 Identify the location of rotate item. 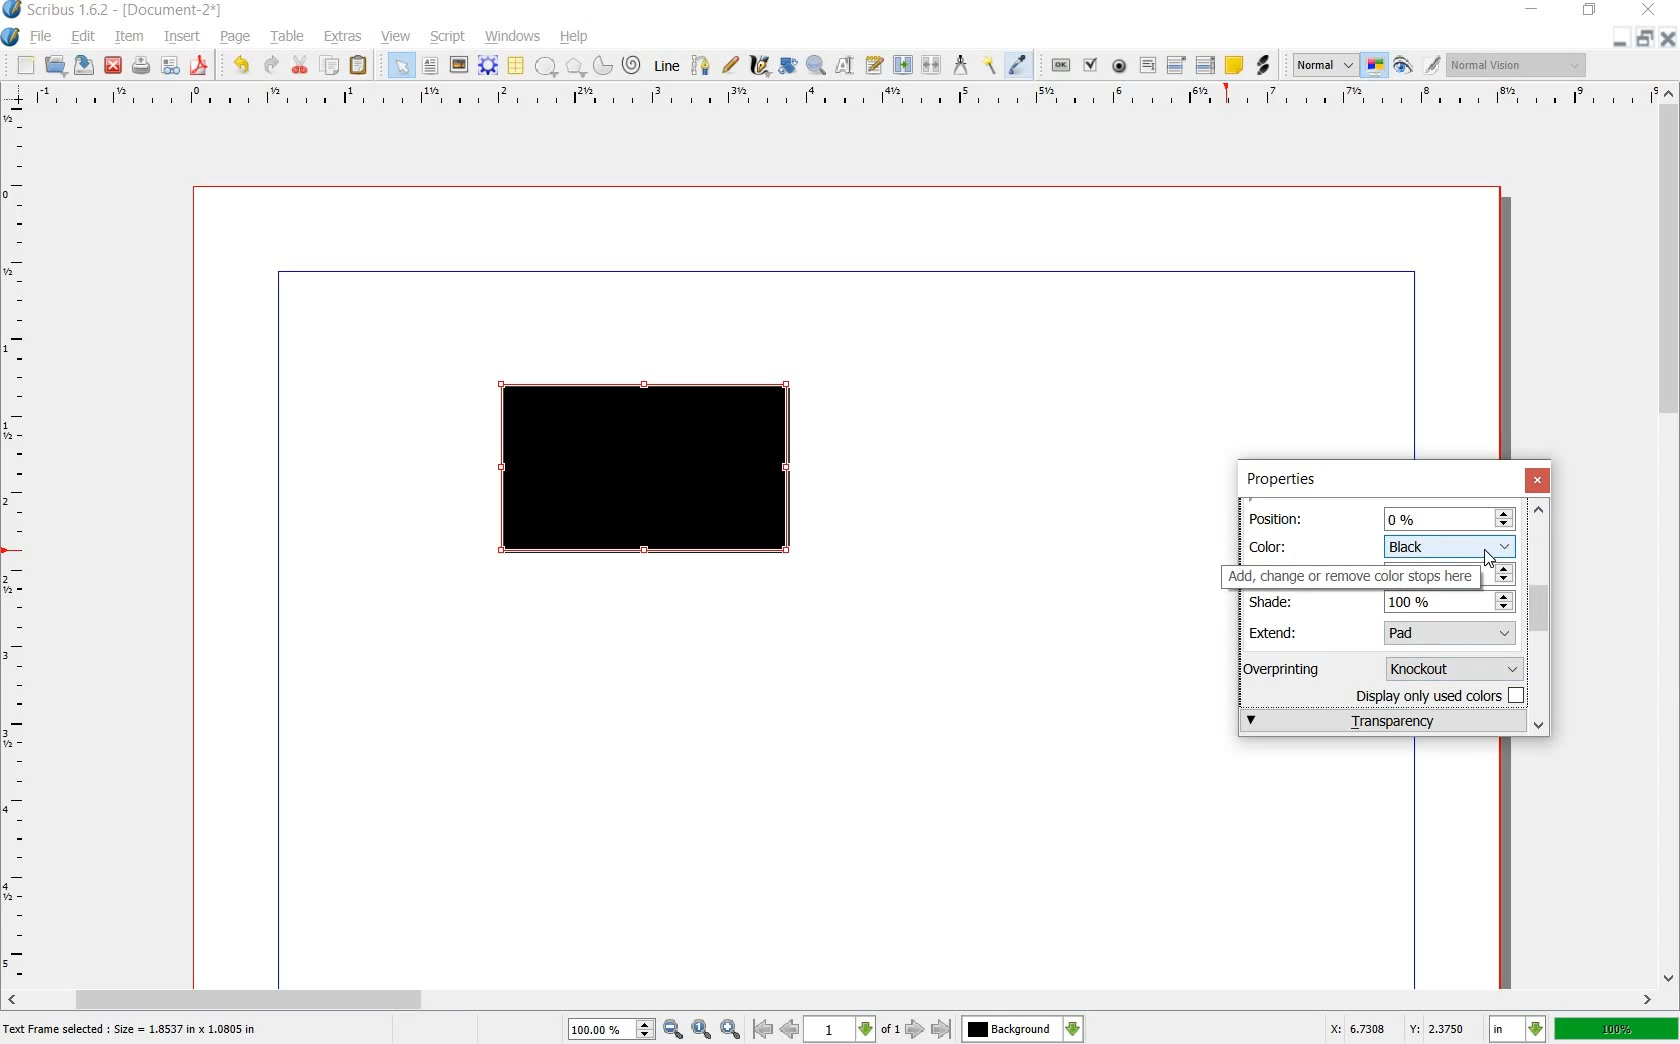
(789, 66).